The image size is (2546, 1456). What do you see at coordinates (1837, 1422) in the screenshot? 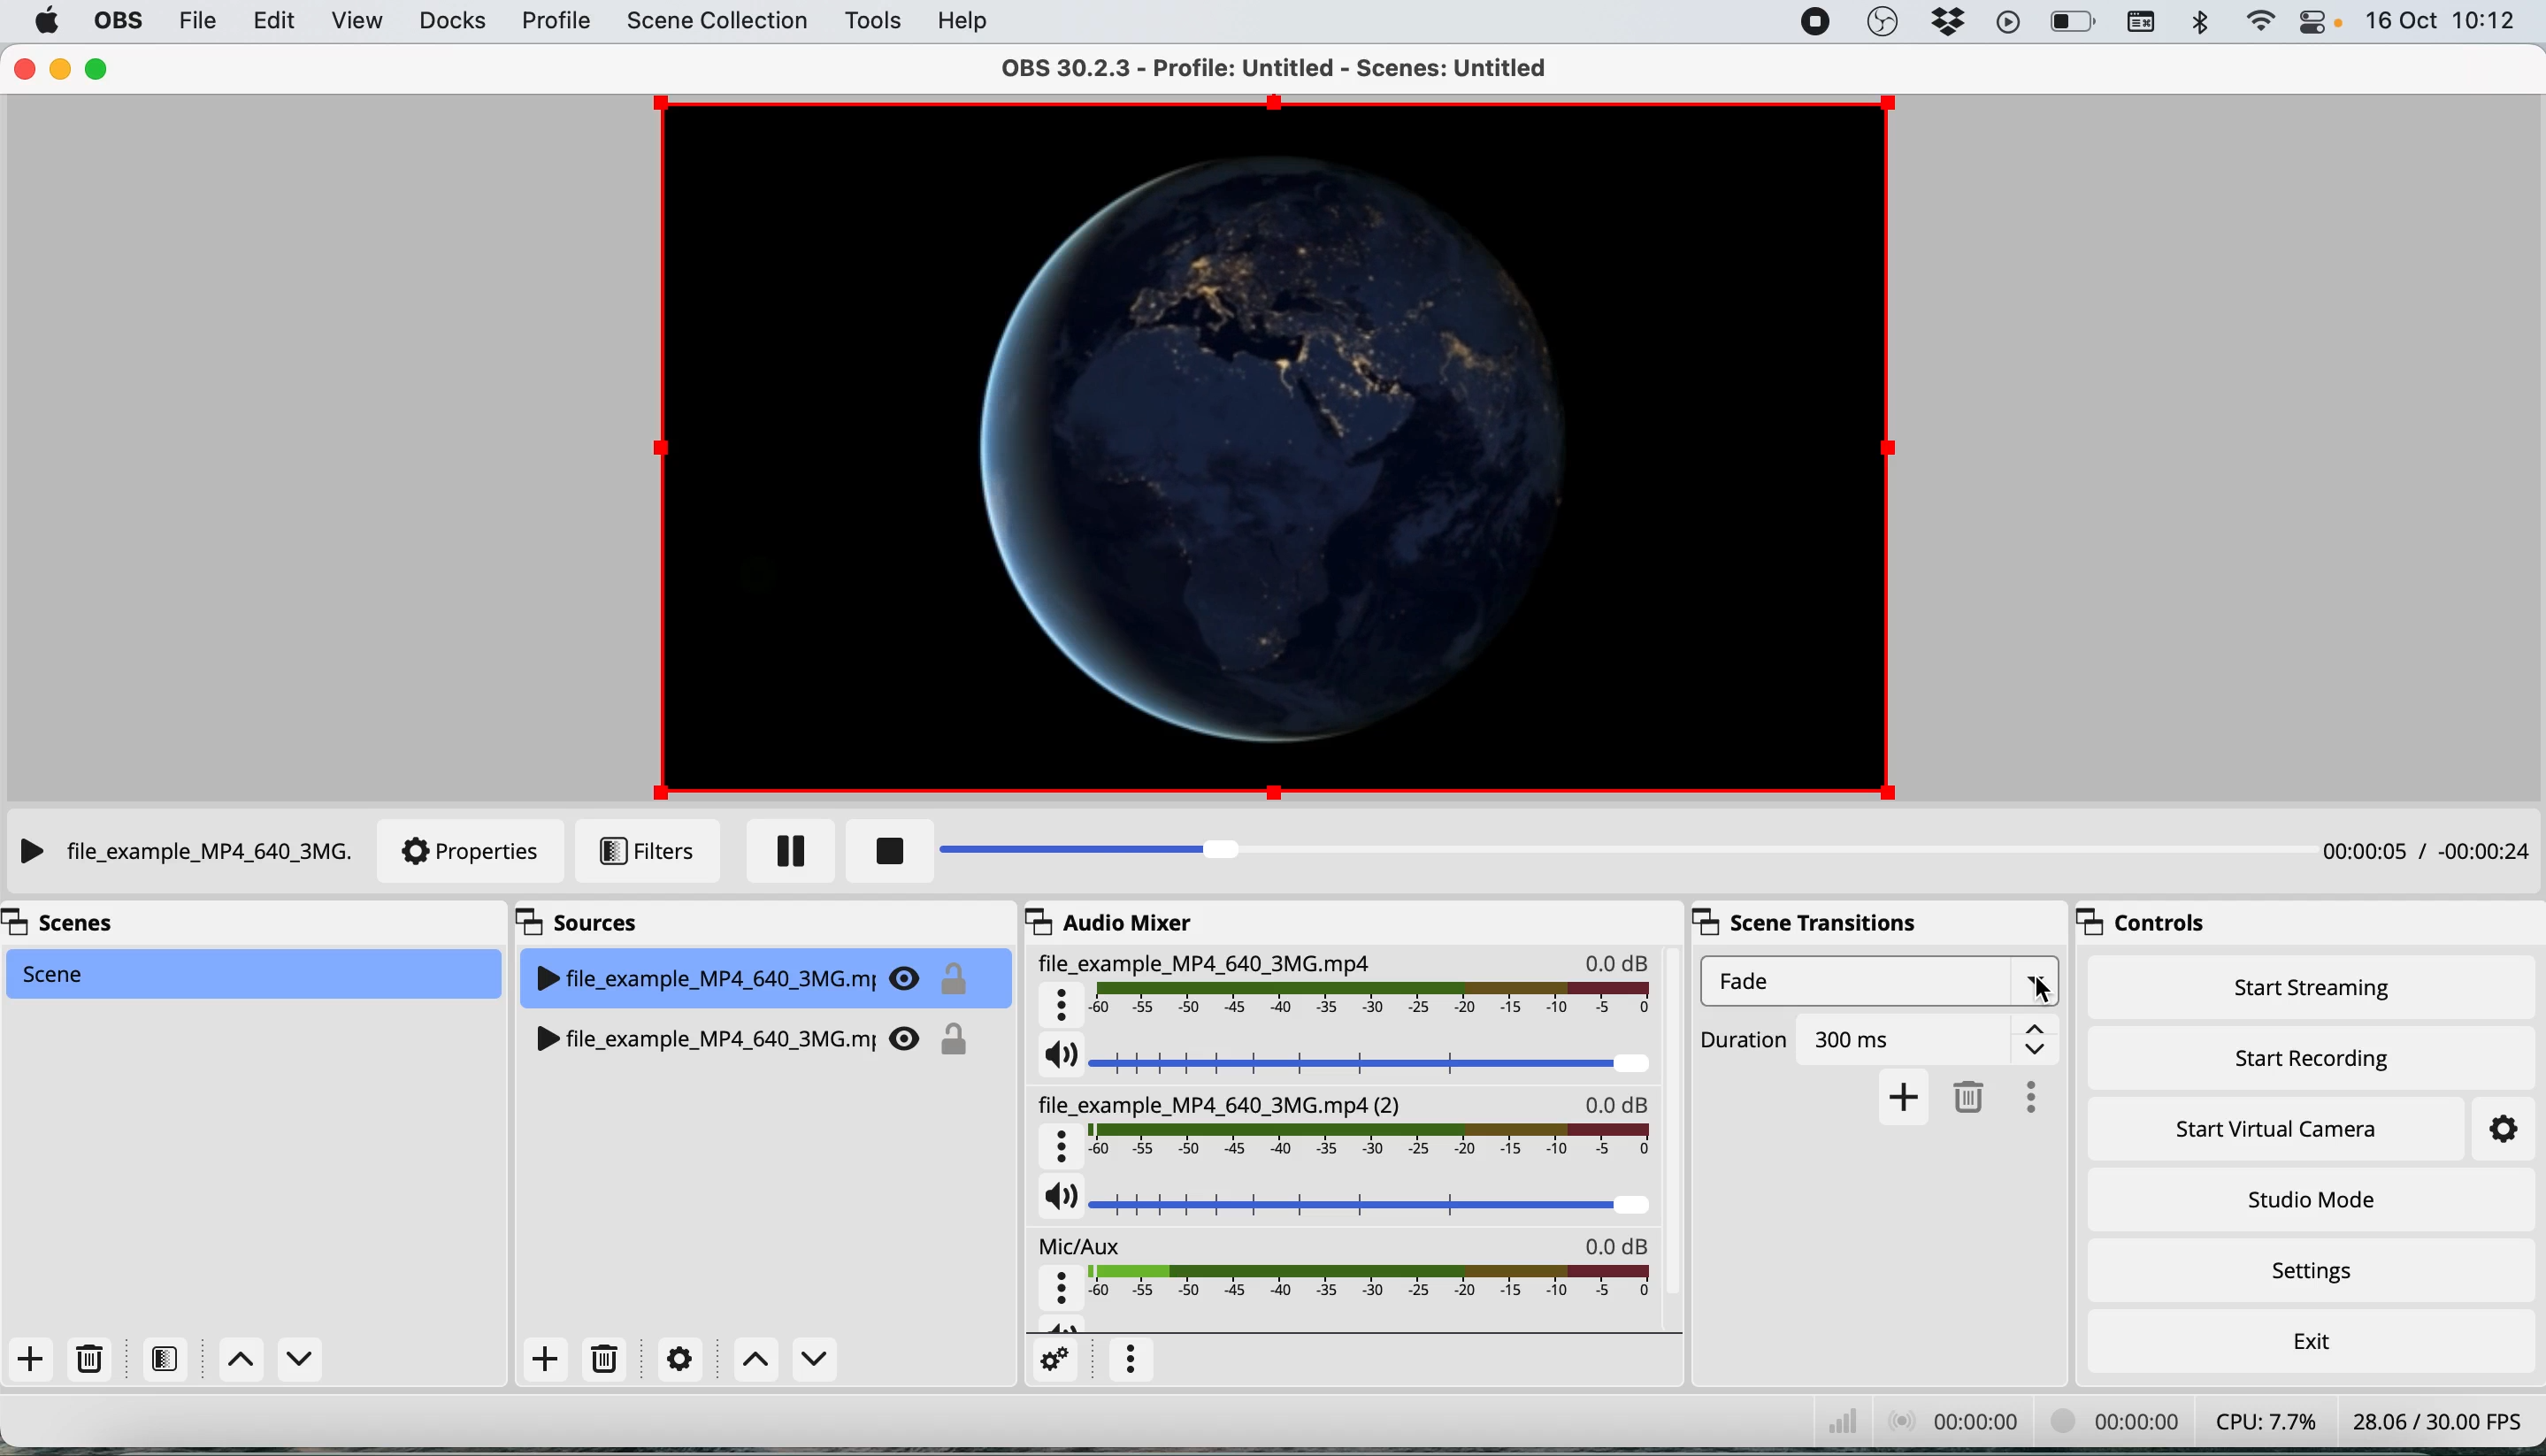
I see `network` at bounding box center [1837, 1422].